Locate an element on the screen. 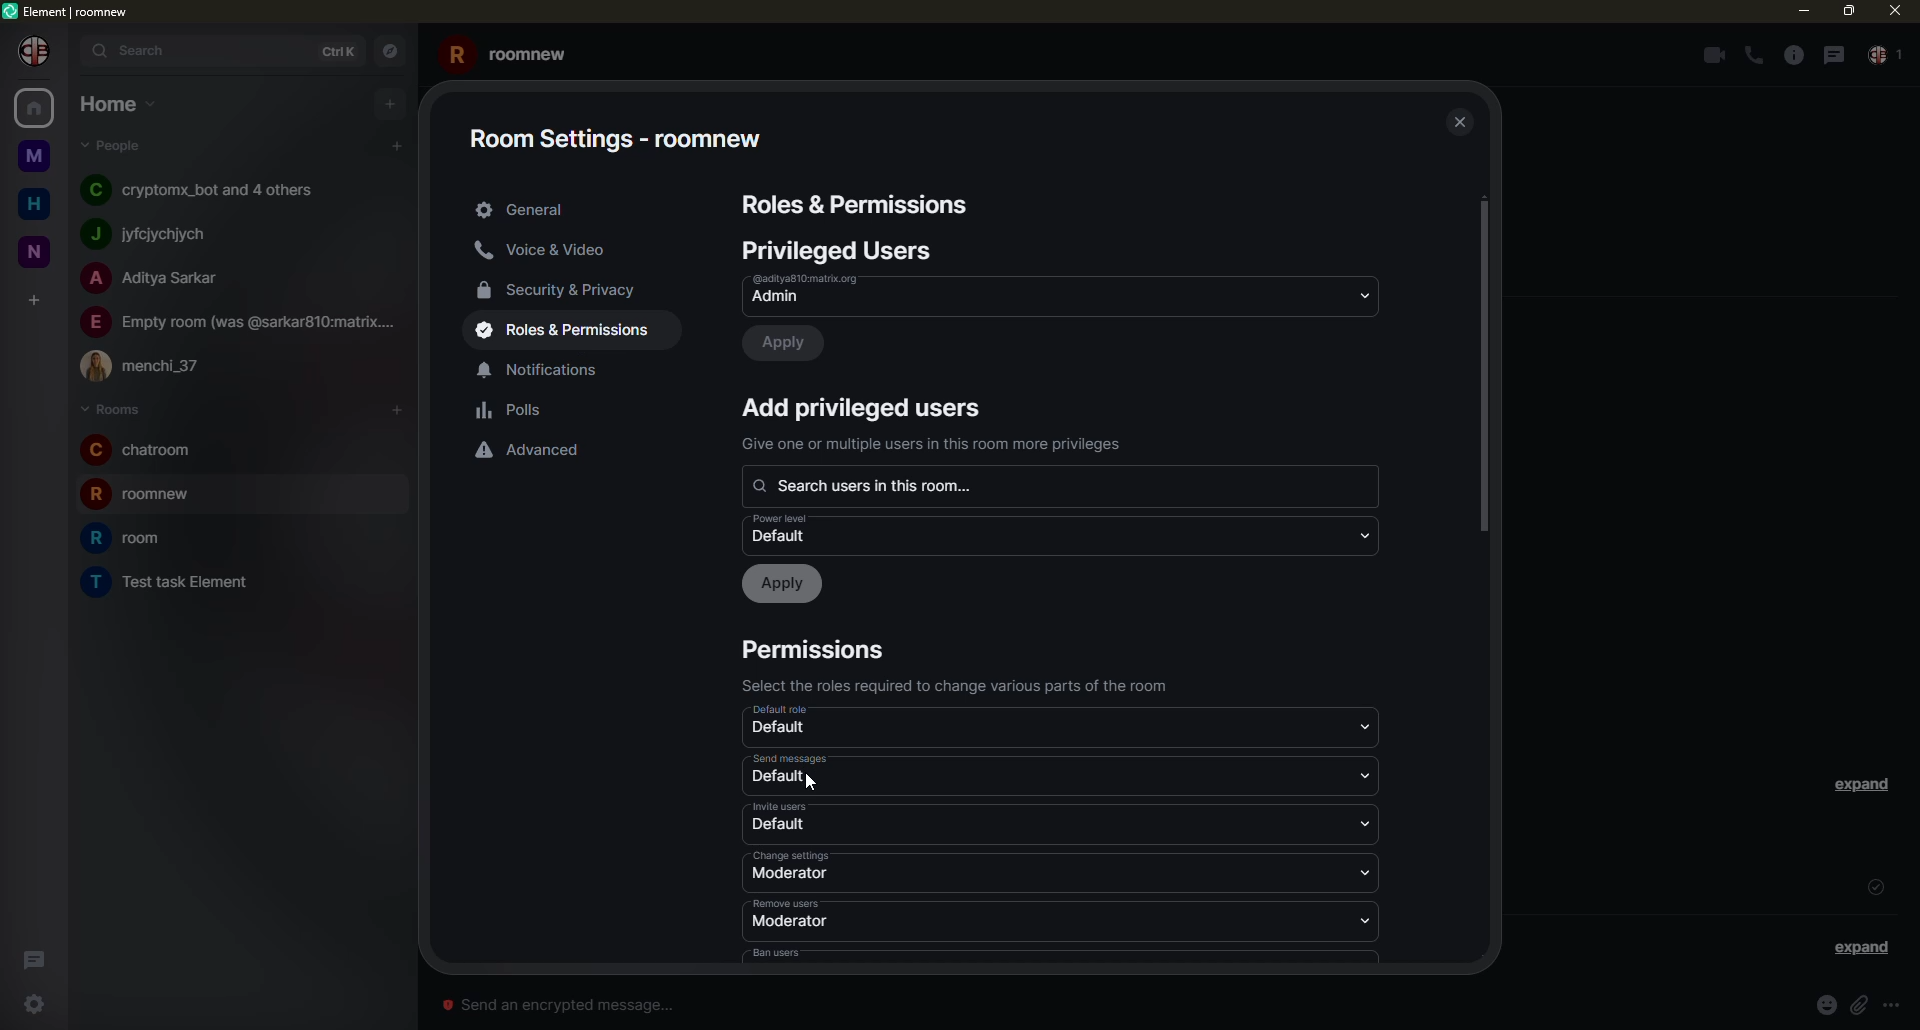 This screenshot has width=1920, height=1030. advaced is located at coordinates (535, 449).